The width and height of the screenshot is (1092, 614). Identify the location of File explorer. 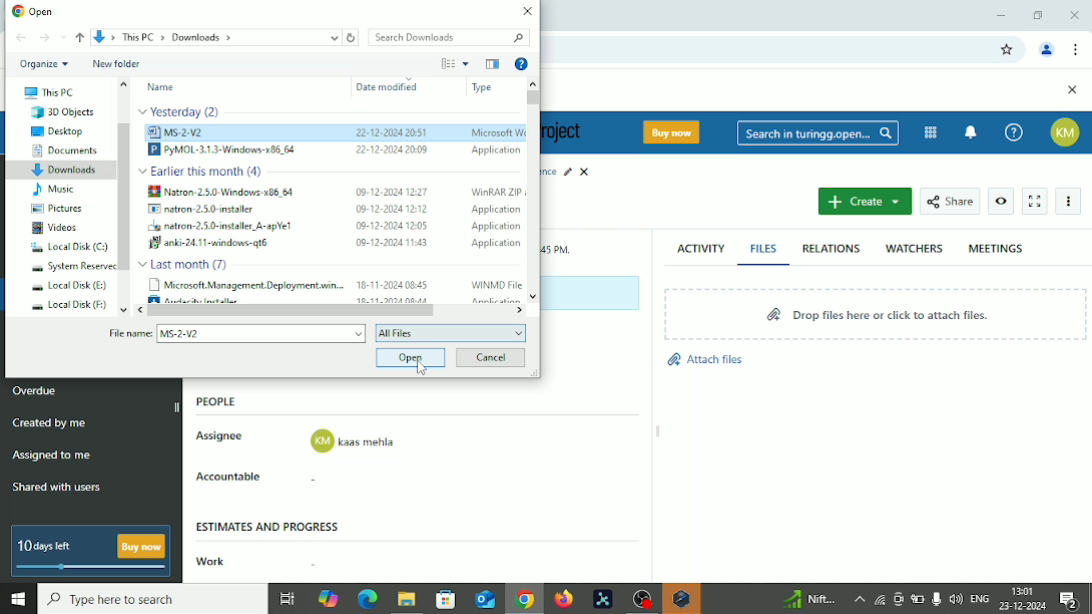
(405, 601).